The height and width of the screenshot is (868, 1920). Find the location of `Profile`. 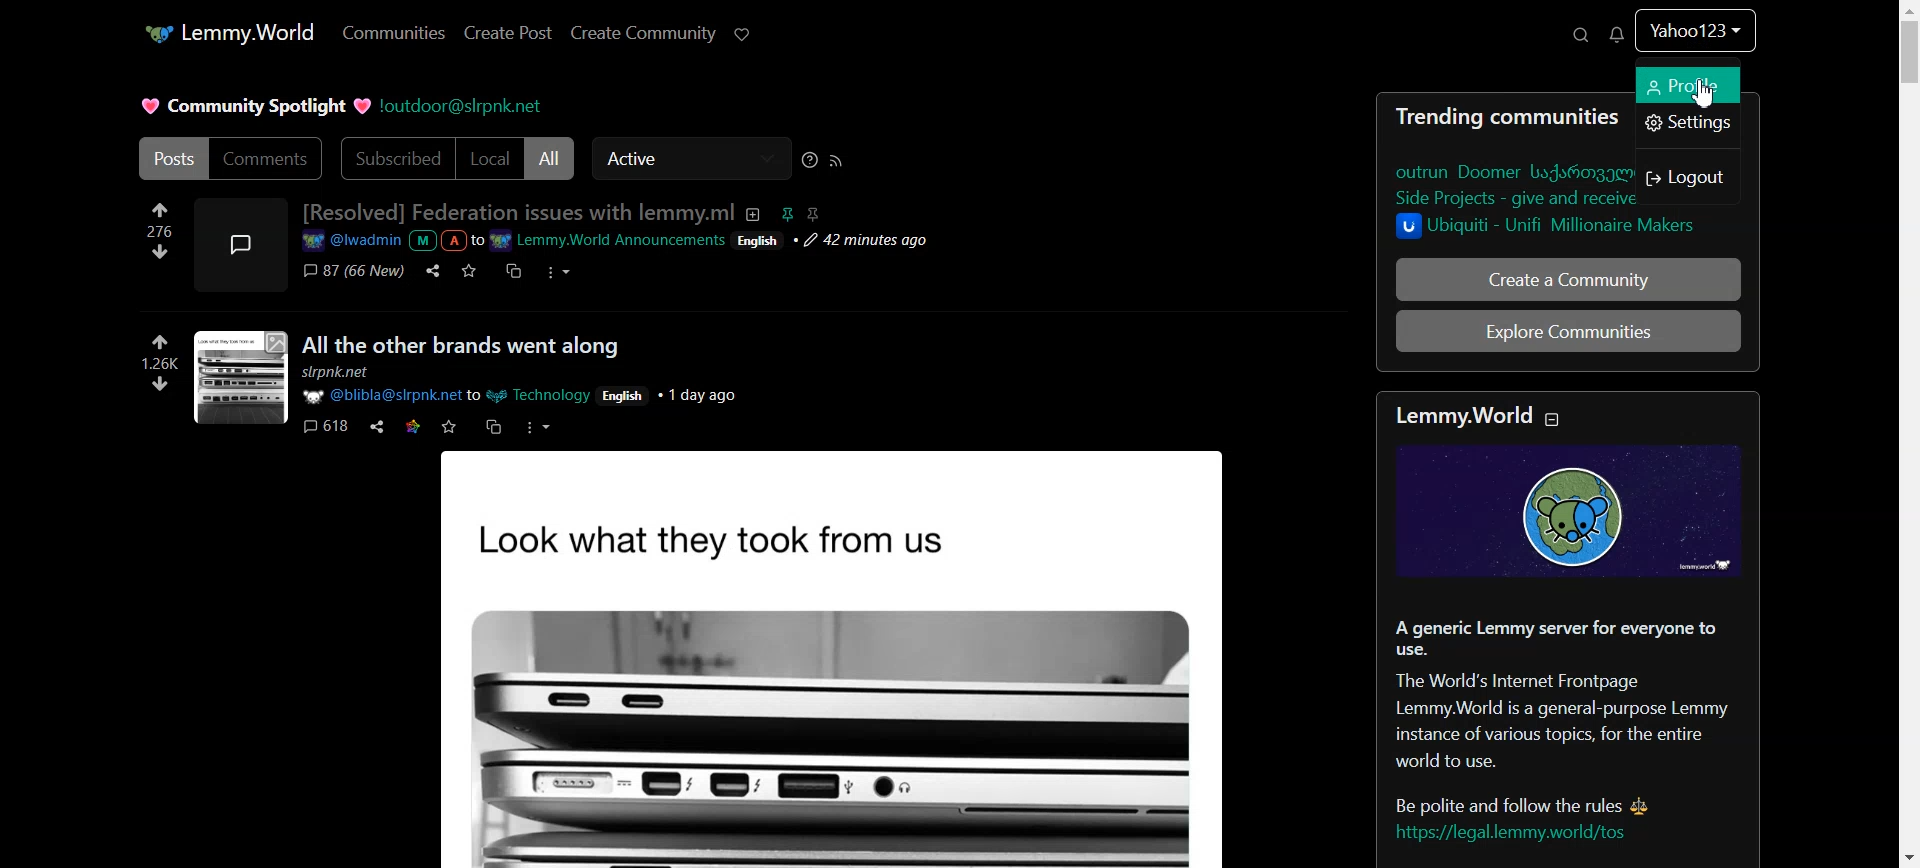

Profile is located at coordinates (1689, 86).